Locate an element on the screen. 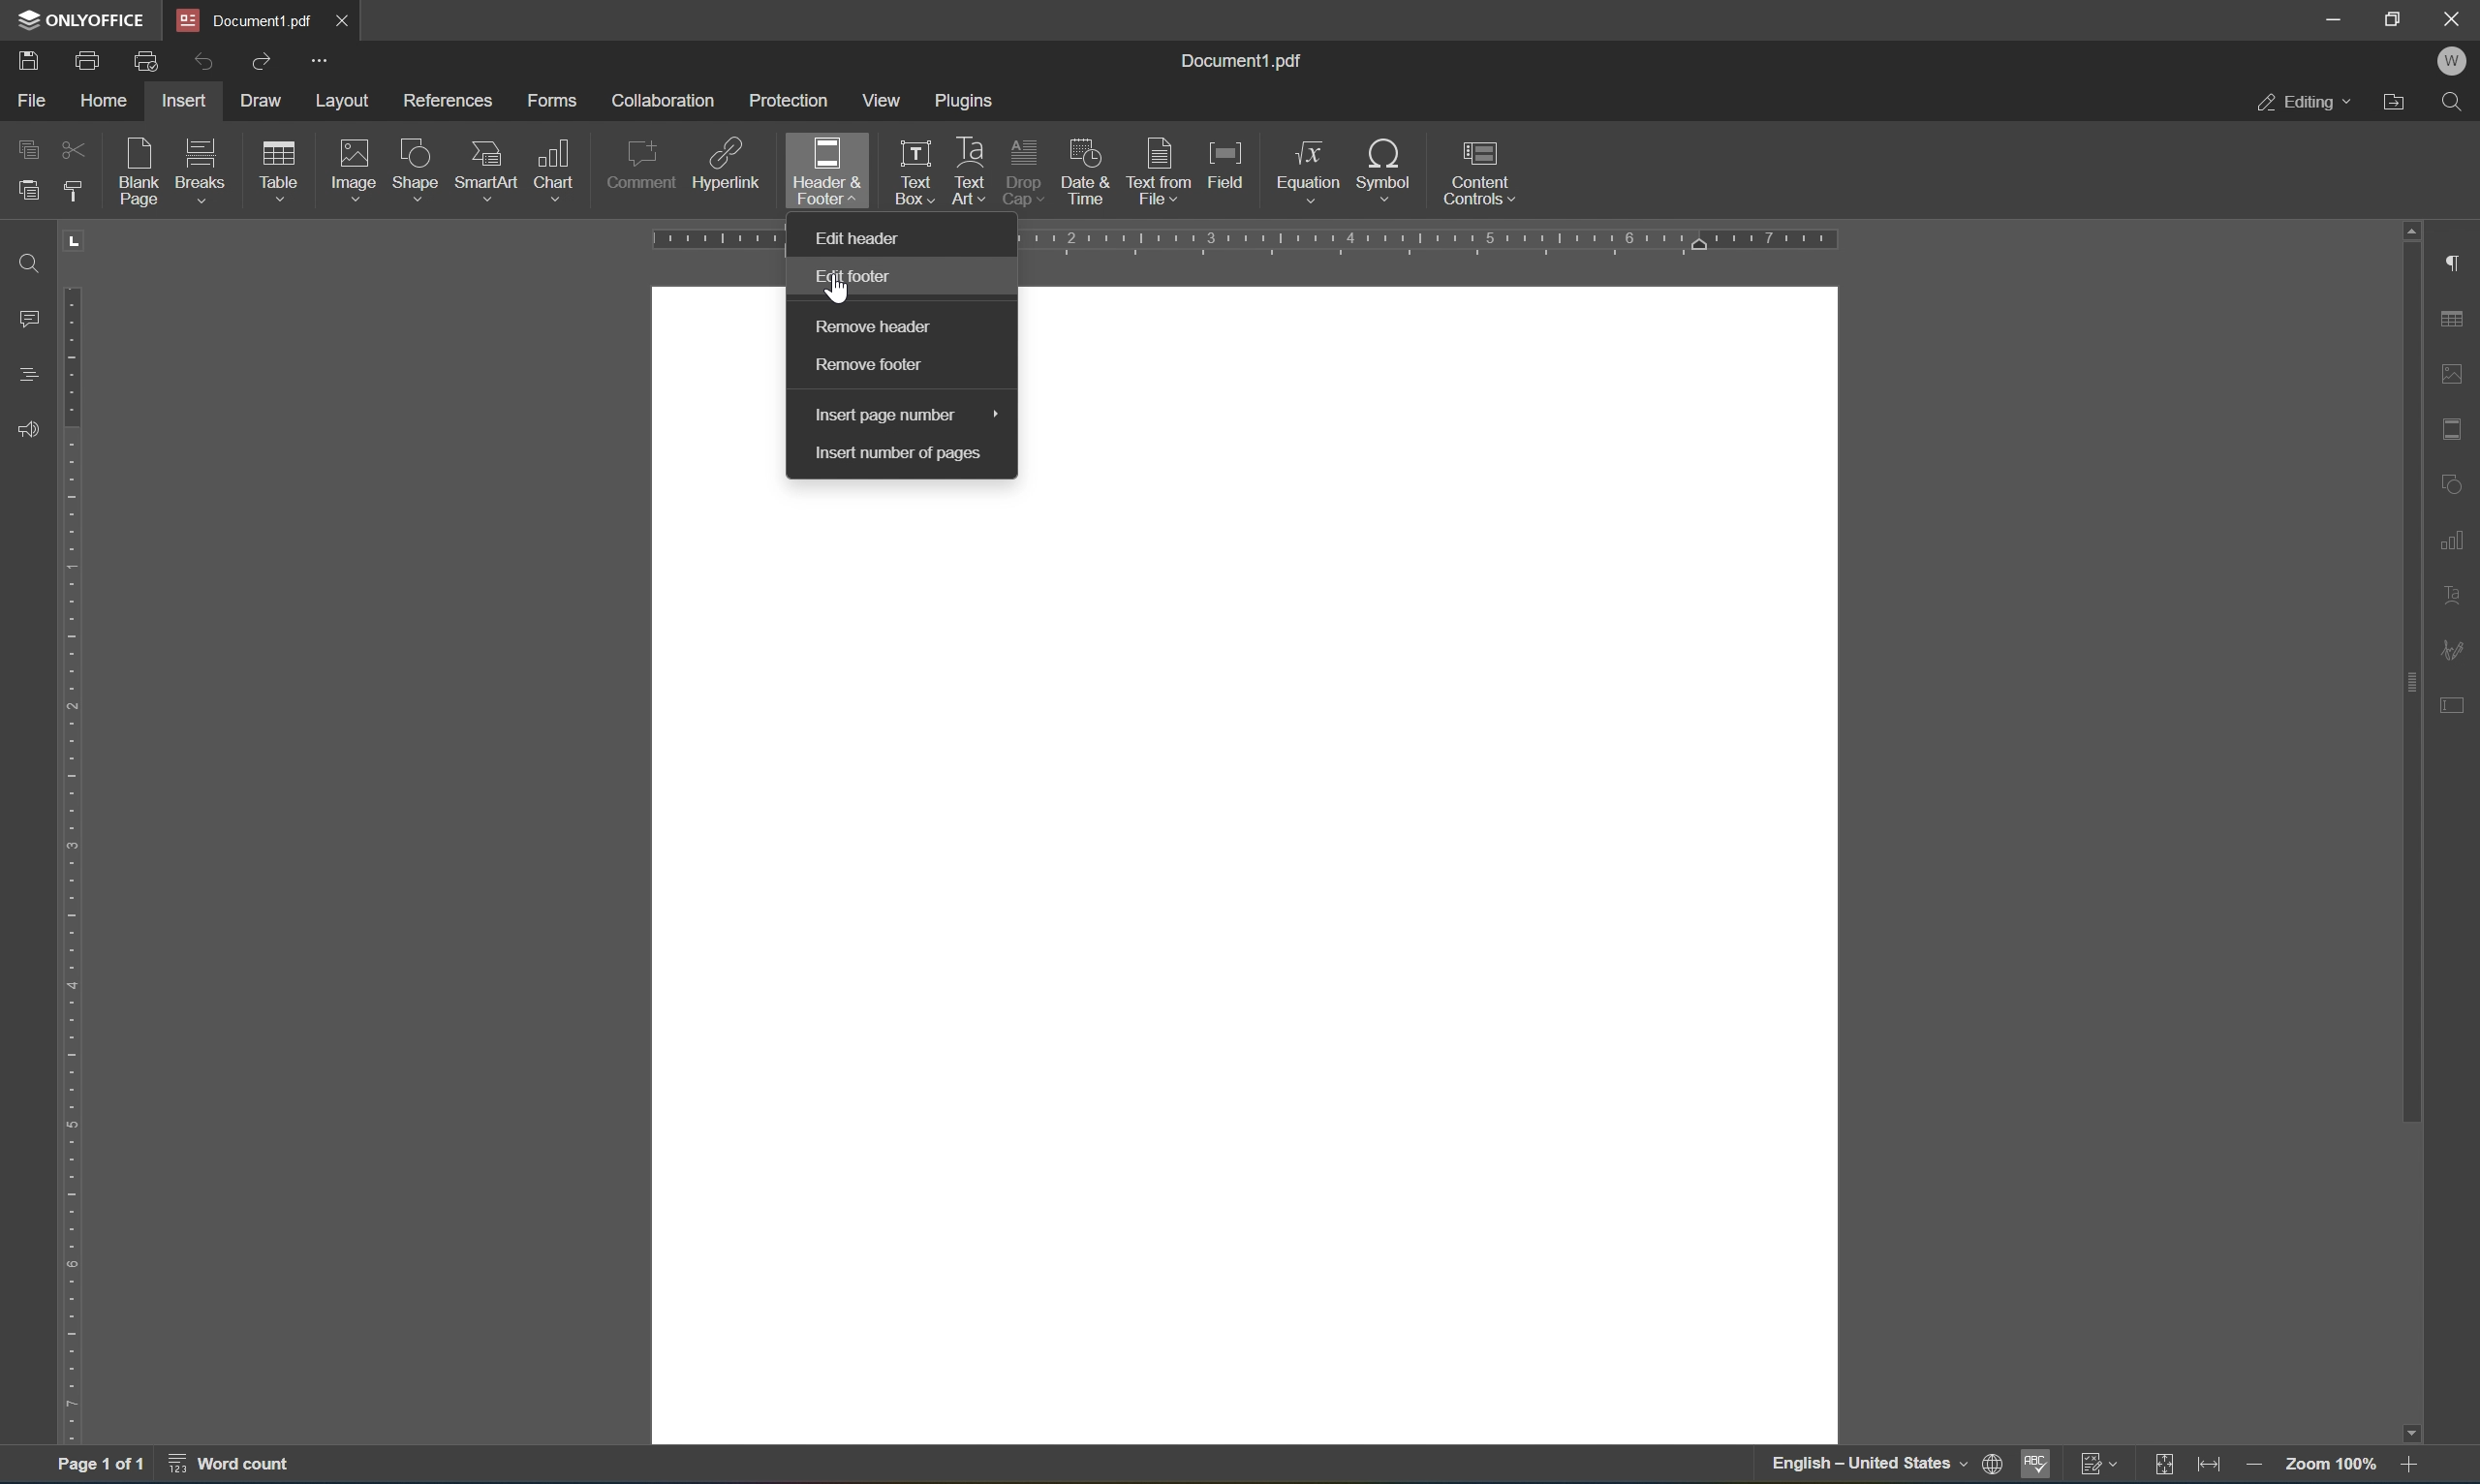  insert number of pages is located at coordinates (899, 452).